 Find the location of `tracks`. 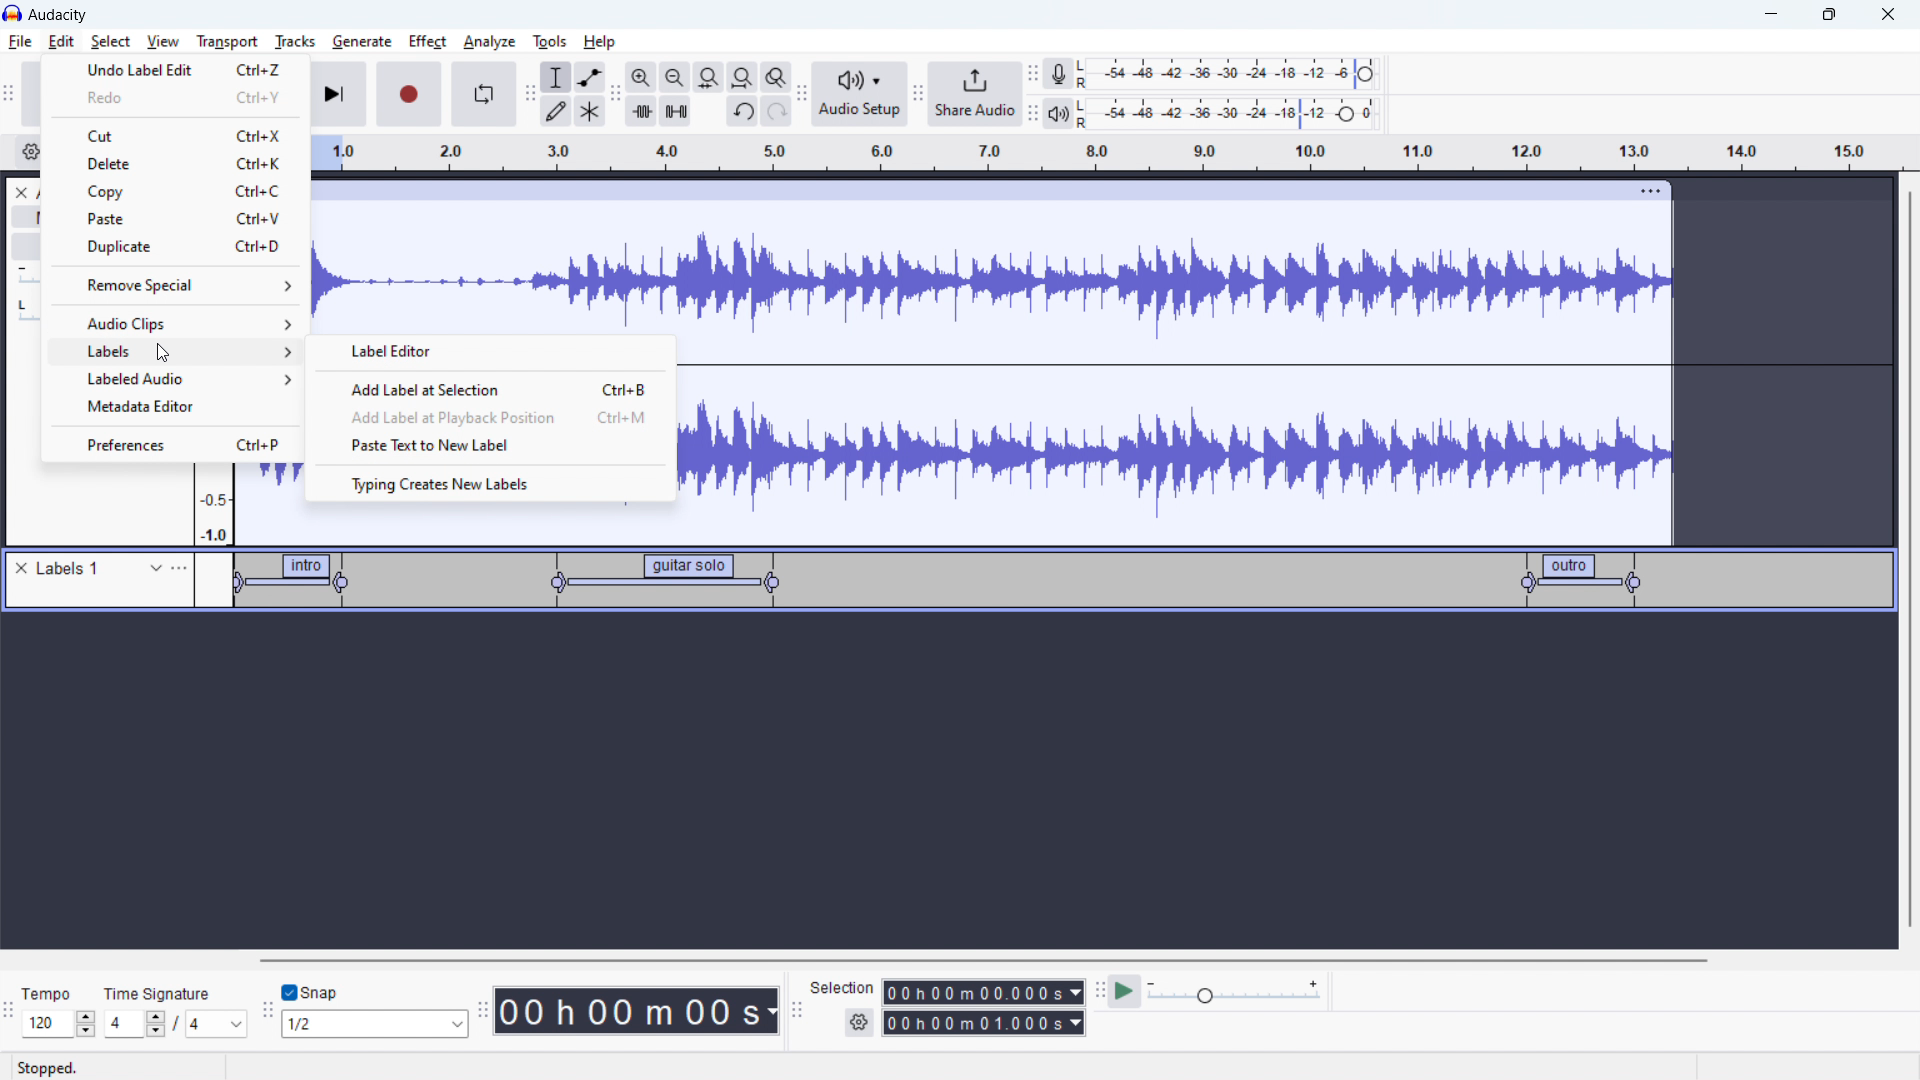

tracks is located at coordinates (294, 41).